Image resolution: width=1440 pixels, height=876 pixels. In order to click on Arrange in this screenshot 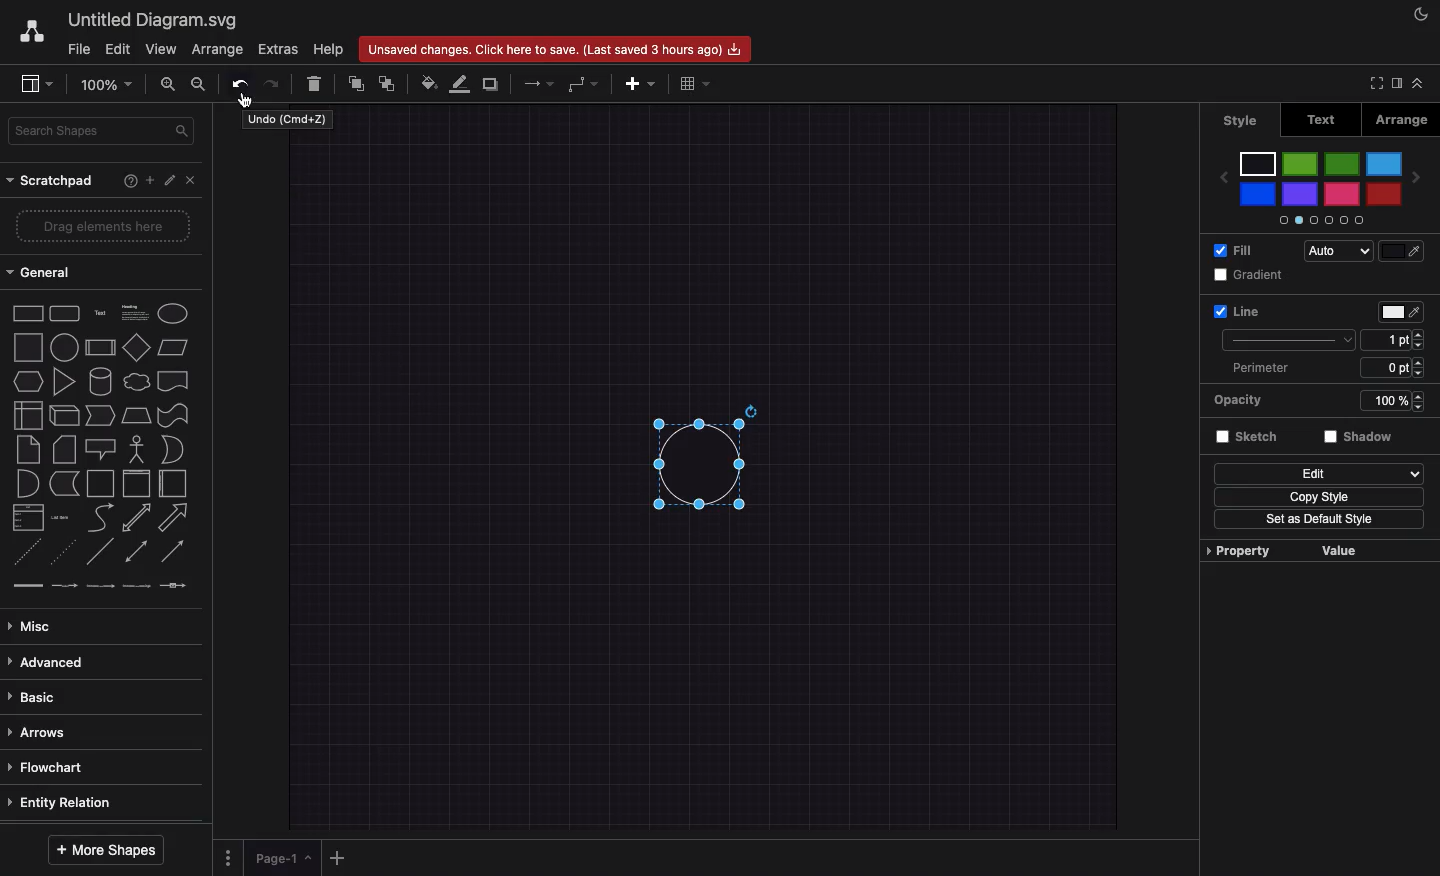, I will do `click(218, 50)`.